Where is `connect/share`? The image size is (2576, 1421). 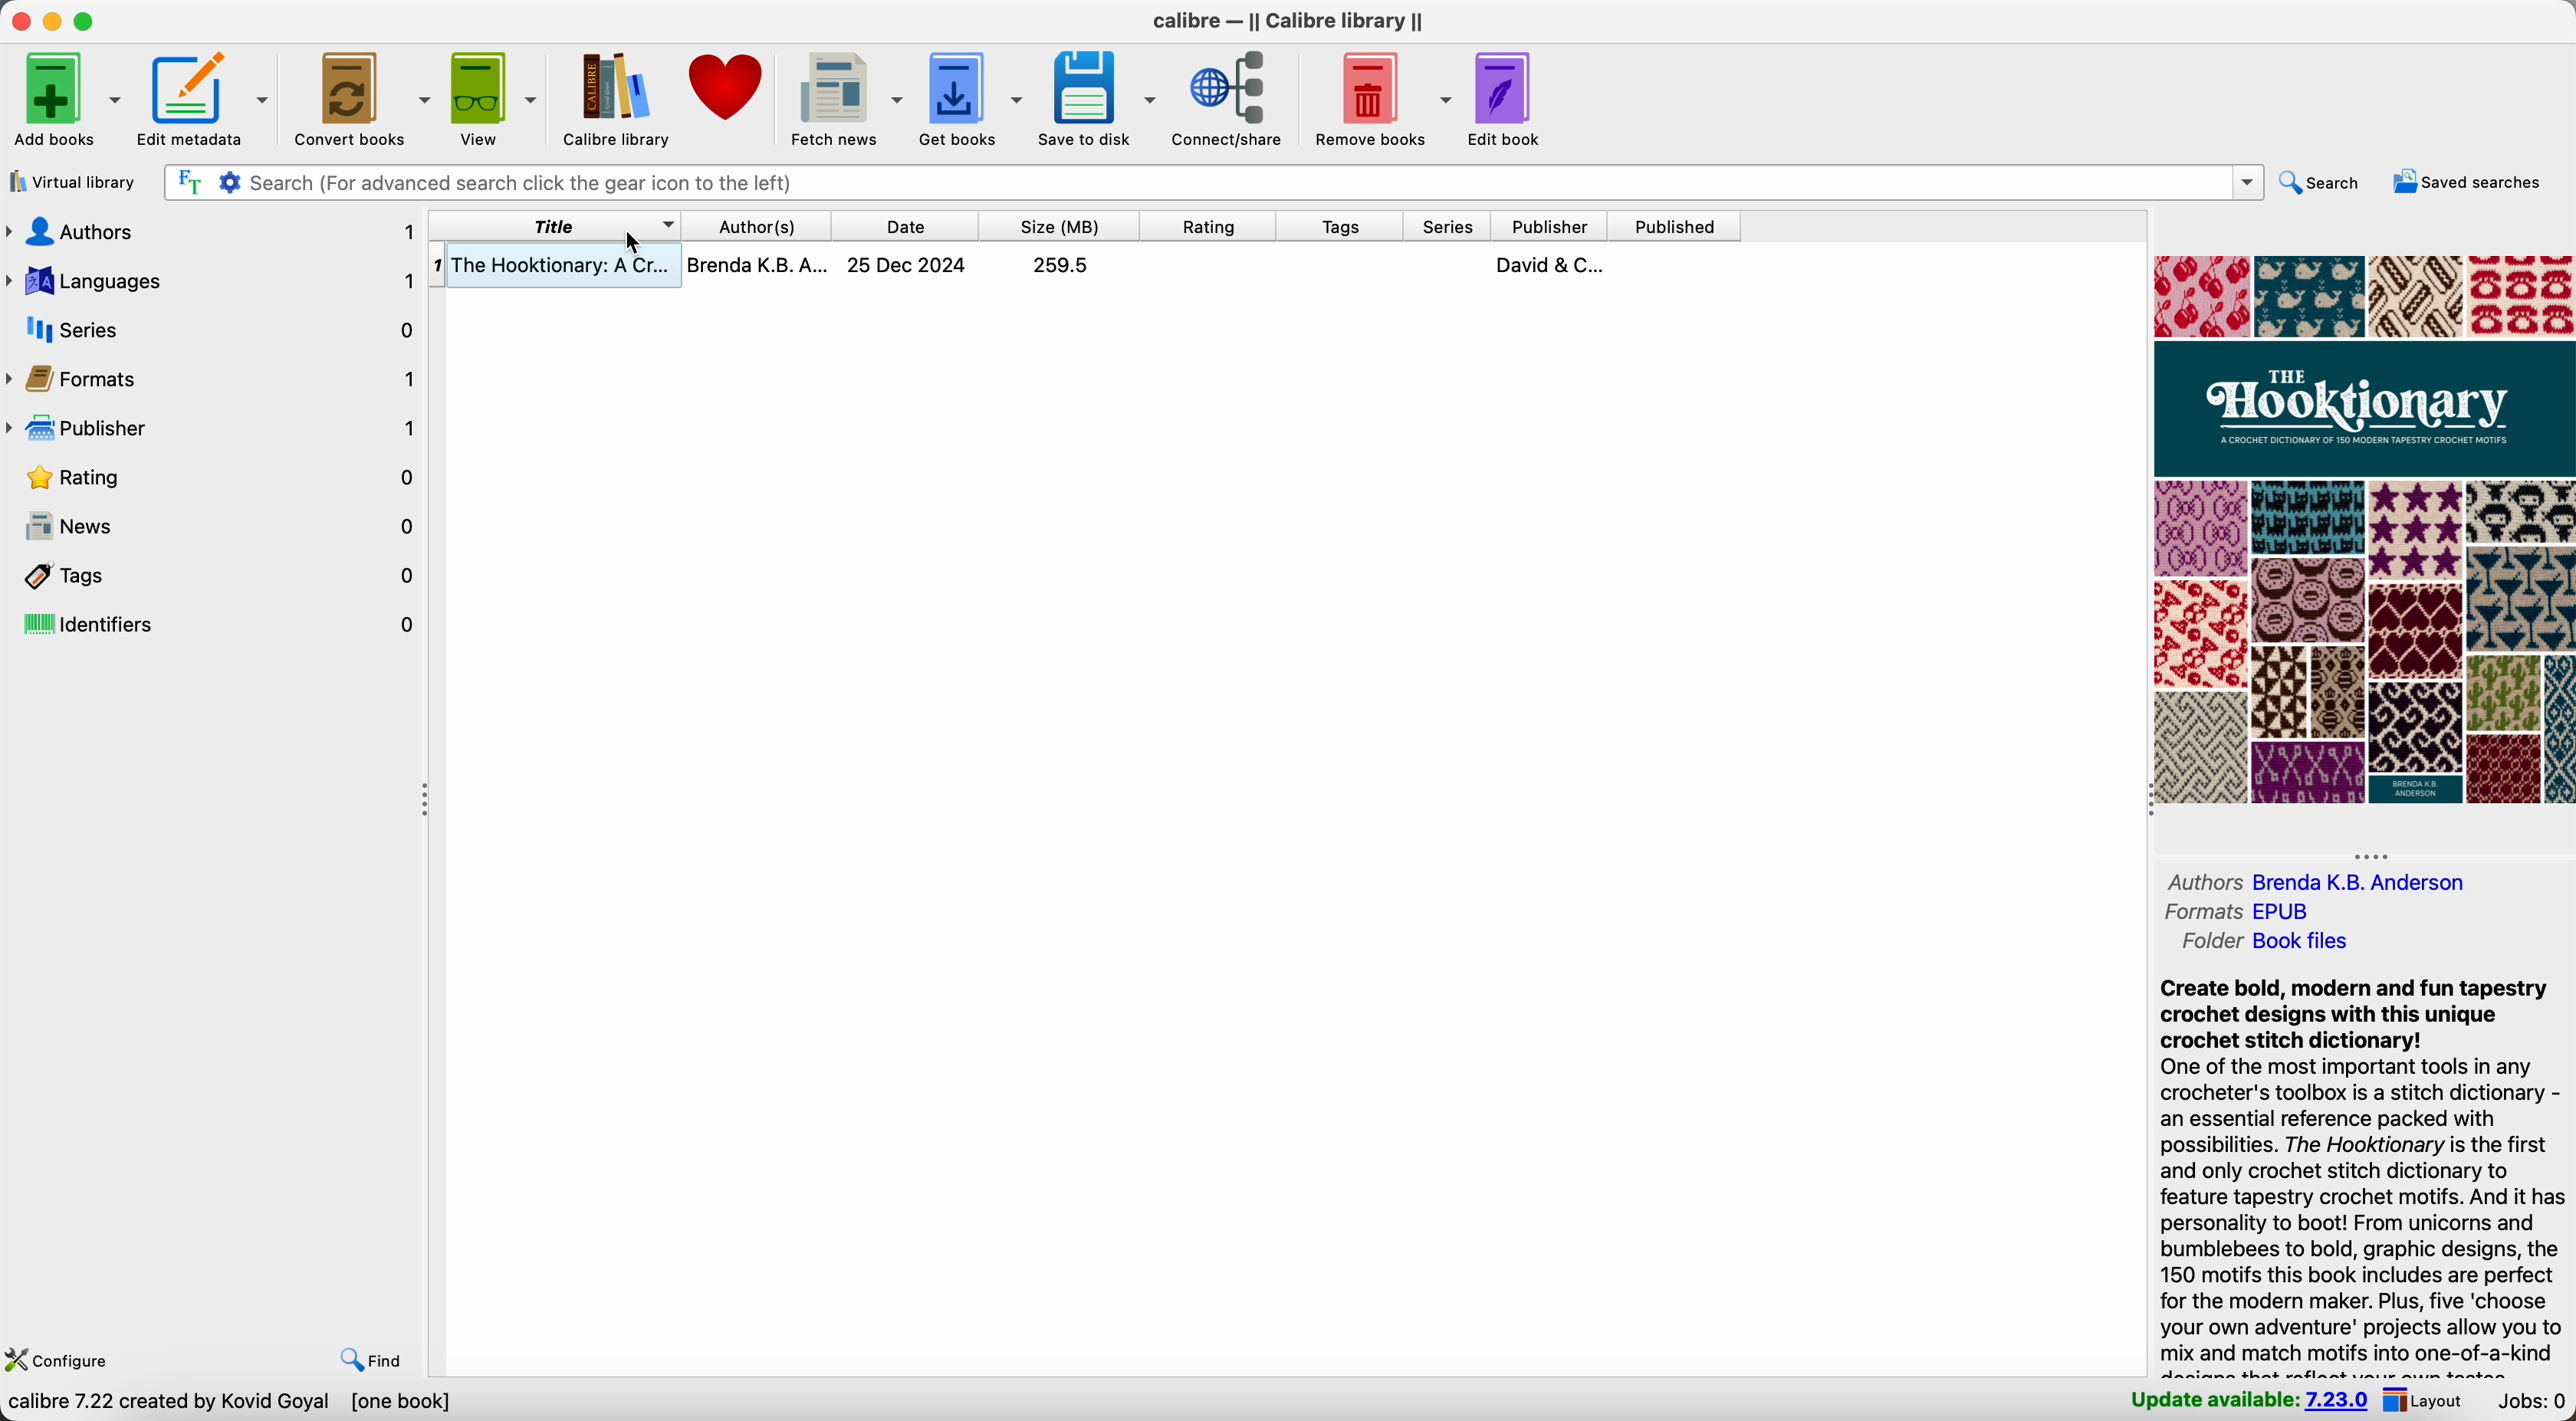
connect/share is located at coordinates (1230, 98).